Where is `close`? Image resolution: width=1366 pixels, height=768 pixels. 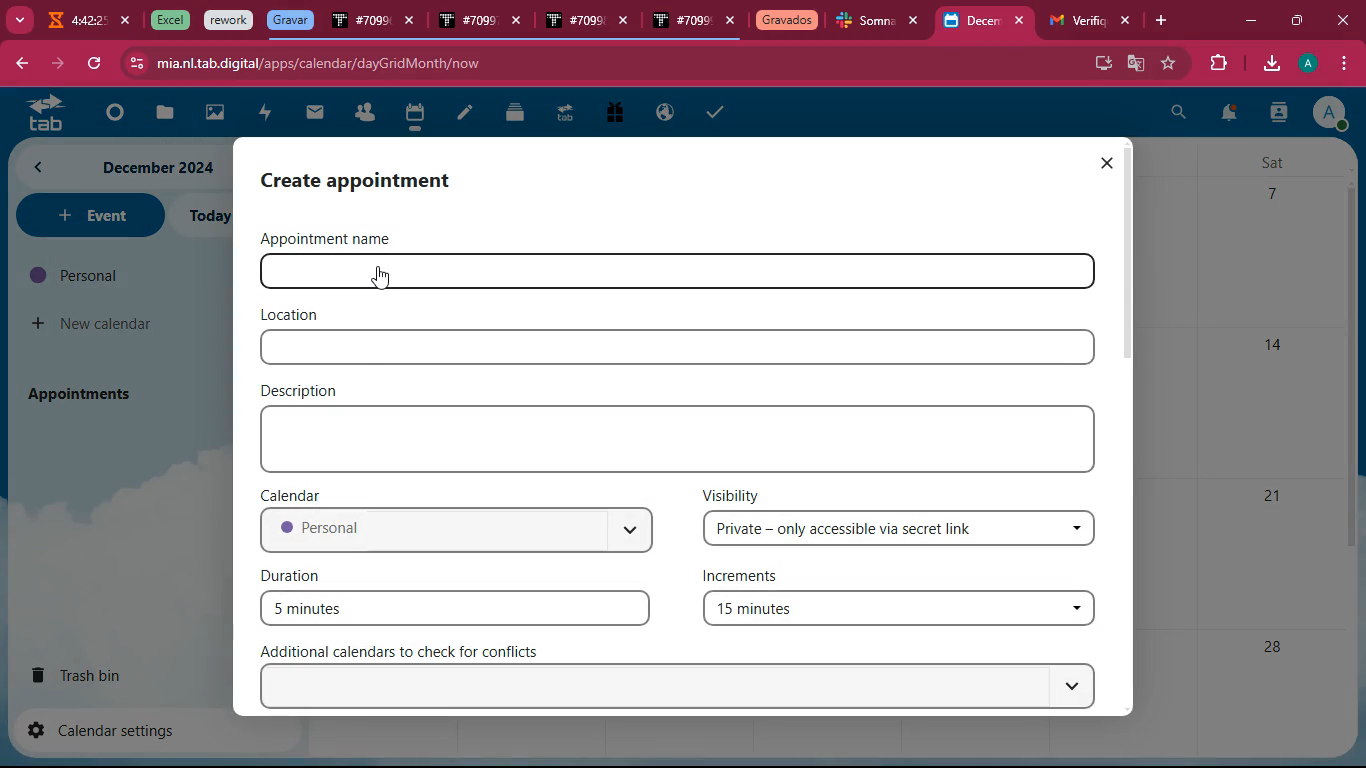 close is located at coordinates (628, 23).